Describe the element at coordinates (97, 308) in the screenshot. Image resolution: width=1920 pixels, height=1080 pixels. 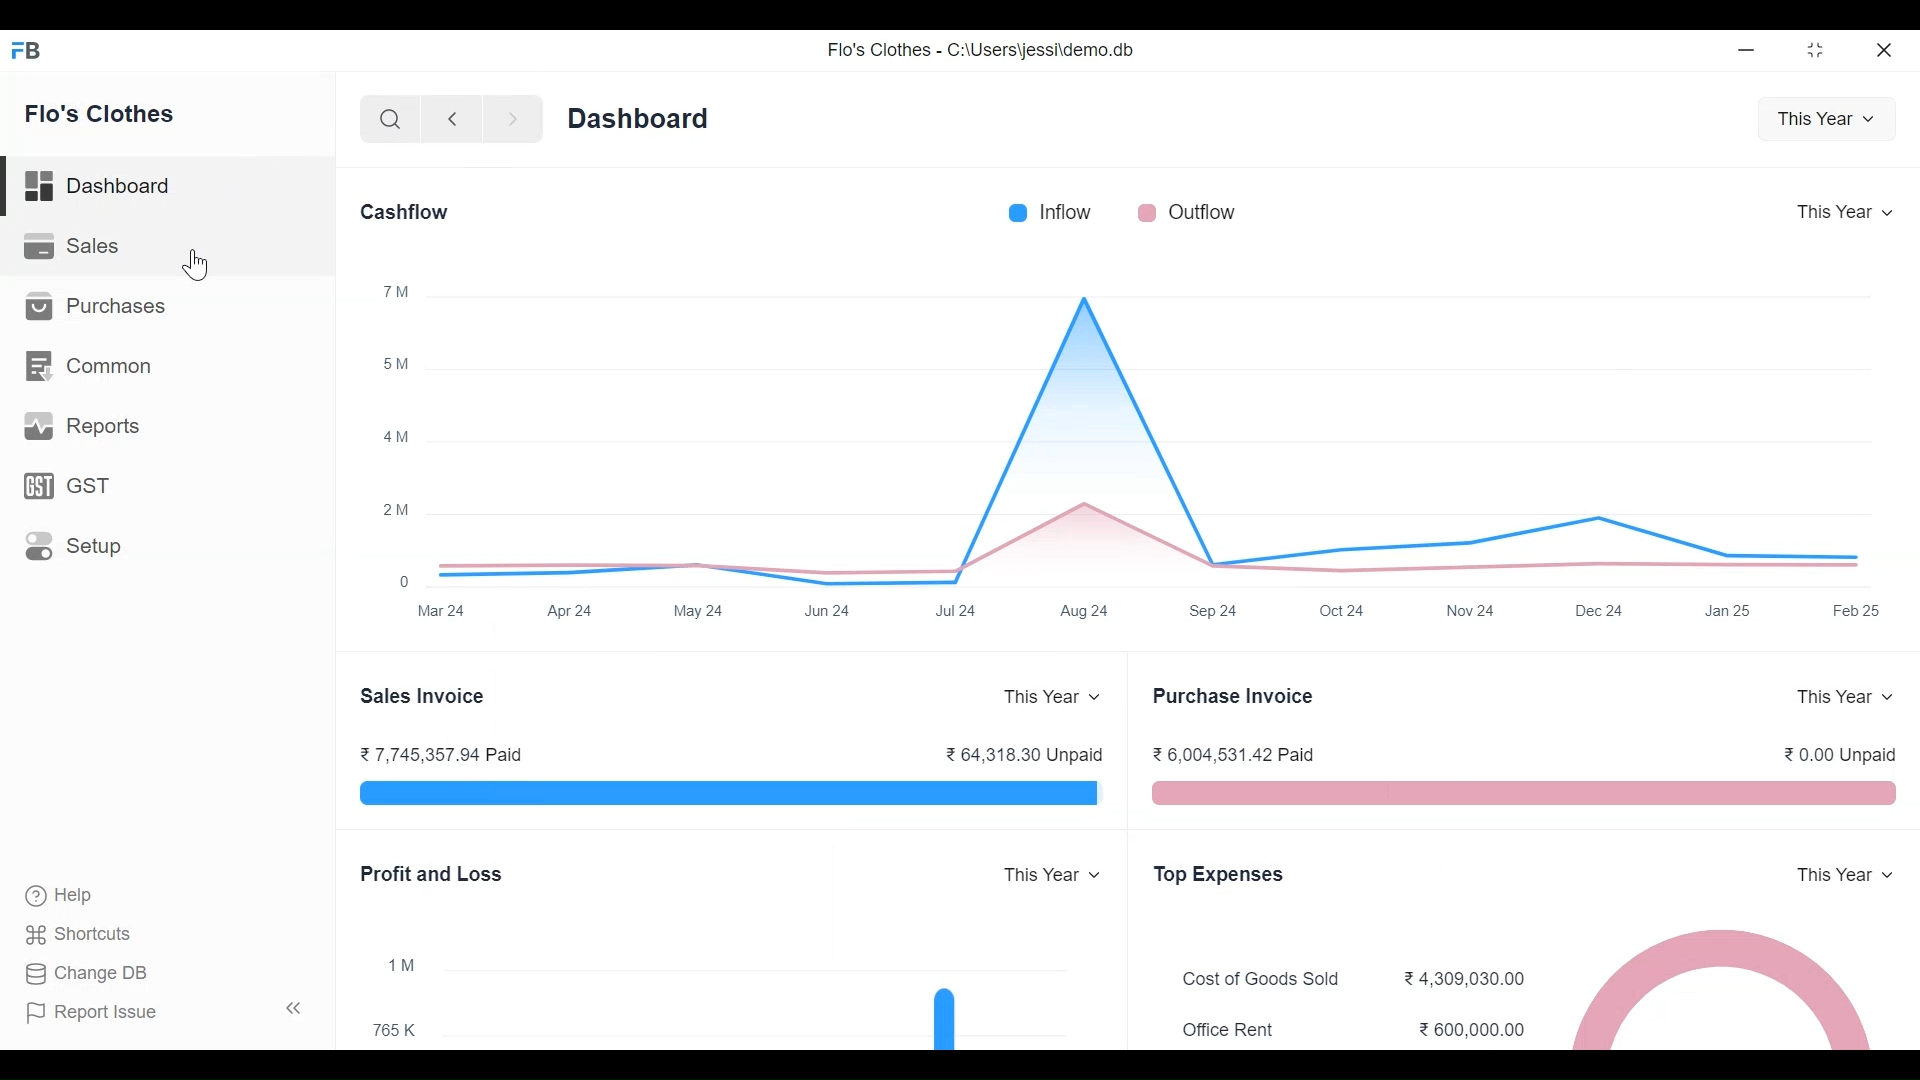
I see `Purchases` at that location.